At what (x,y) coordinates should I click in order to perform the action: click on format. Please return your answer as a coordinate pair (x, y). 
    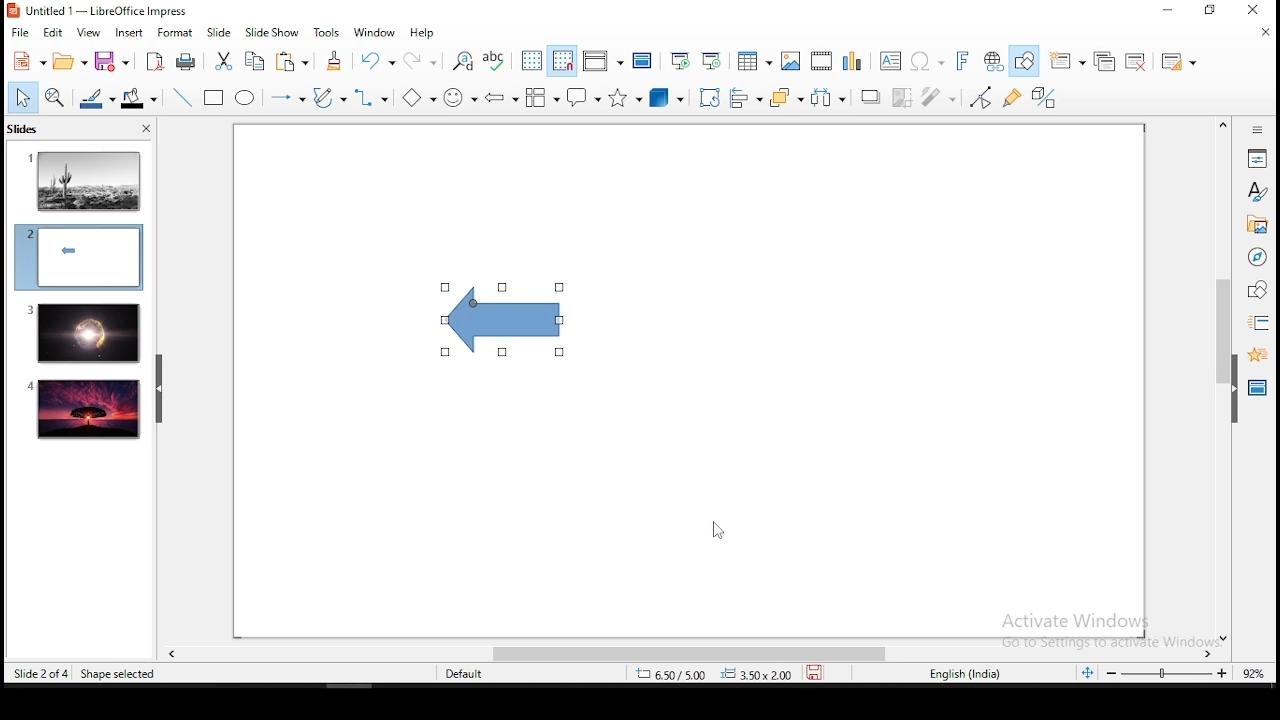
    Looking at the image, I should click on (174, 32).